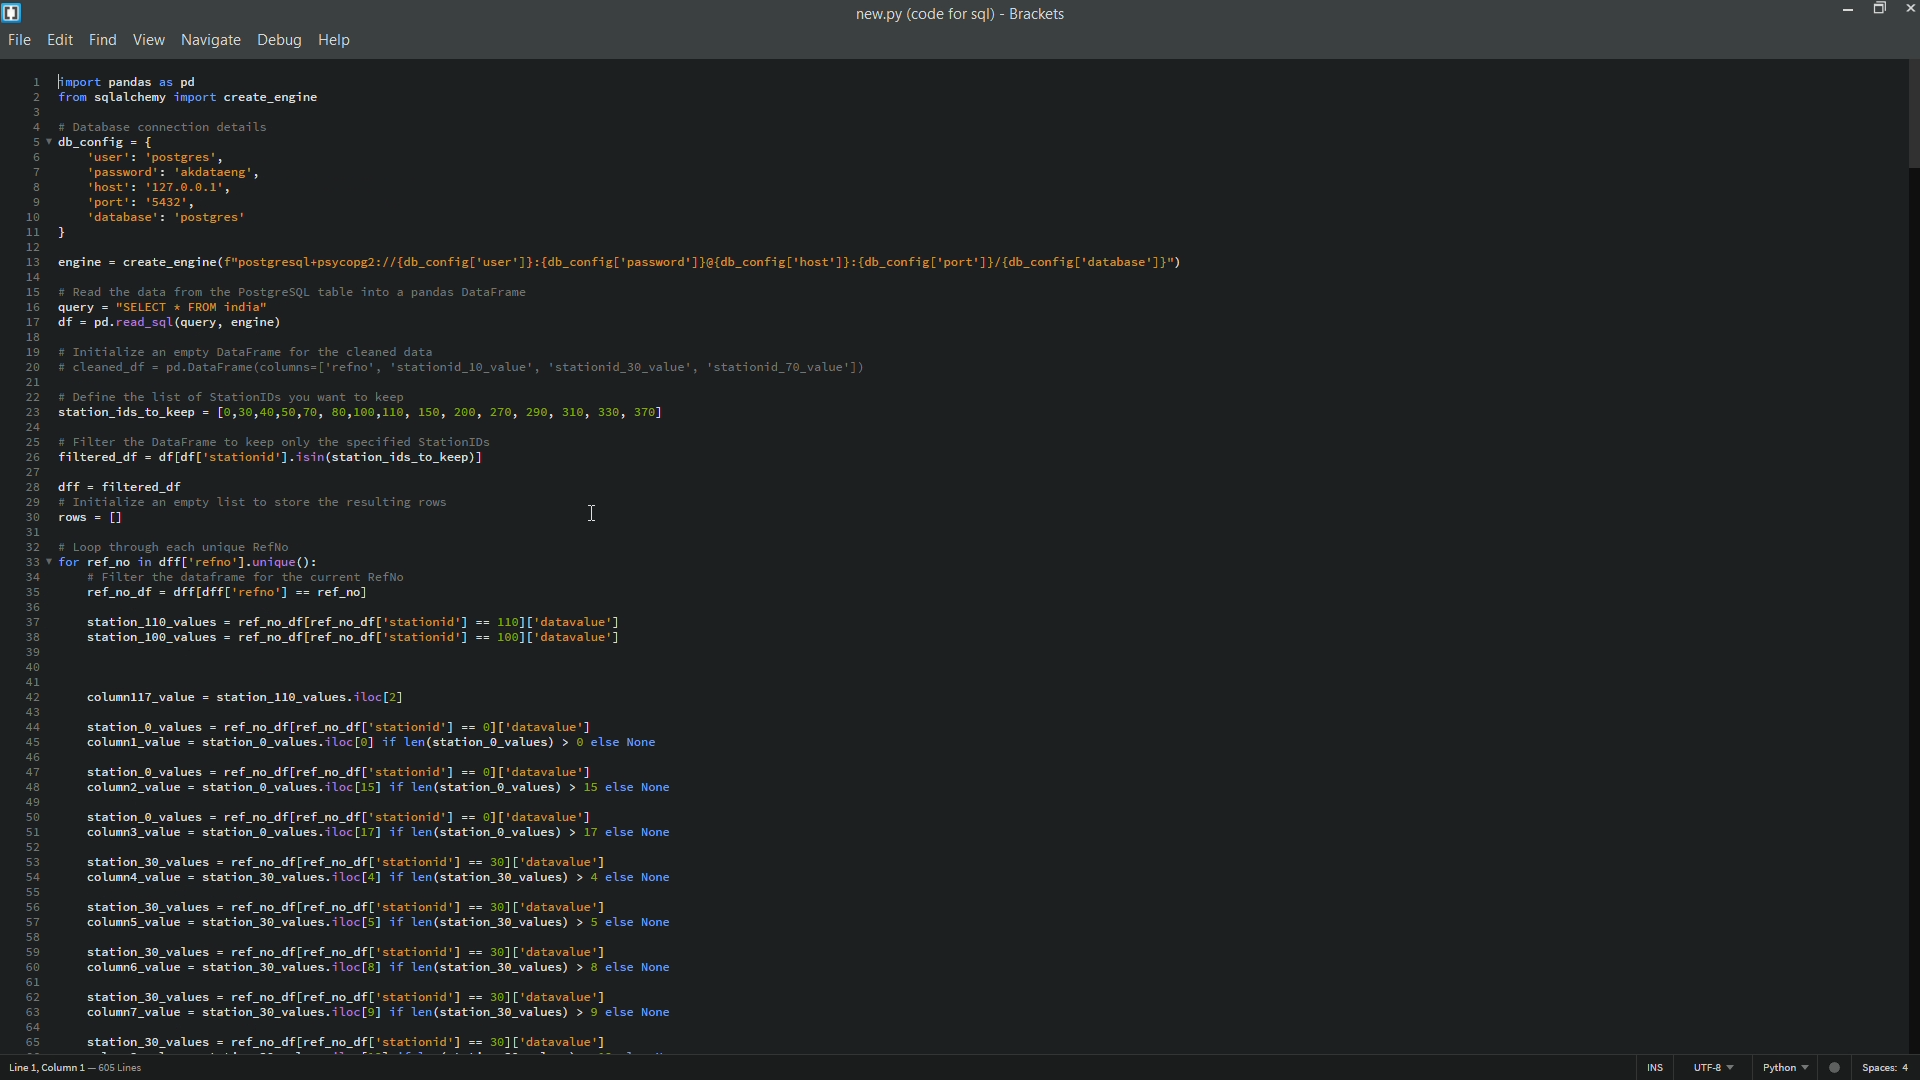  Describe the element at coordinates (590, 509) in the screenshot. I see `cursor` at that location.